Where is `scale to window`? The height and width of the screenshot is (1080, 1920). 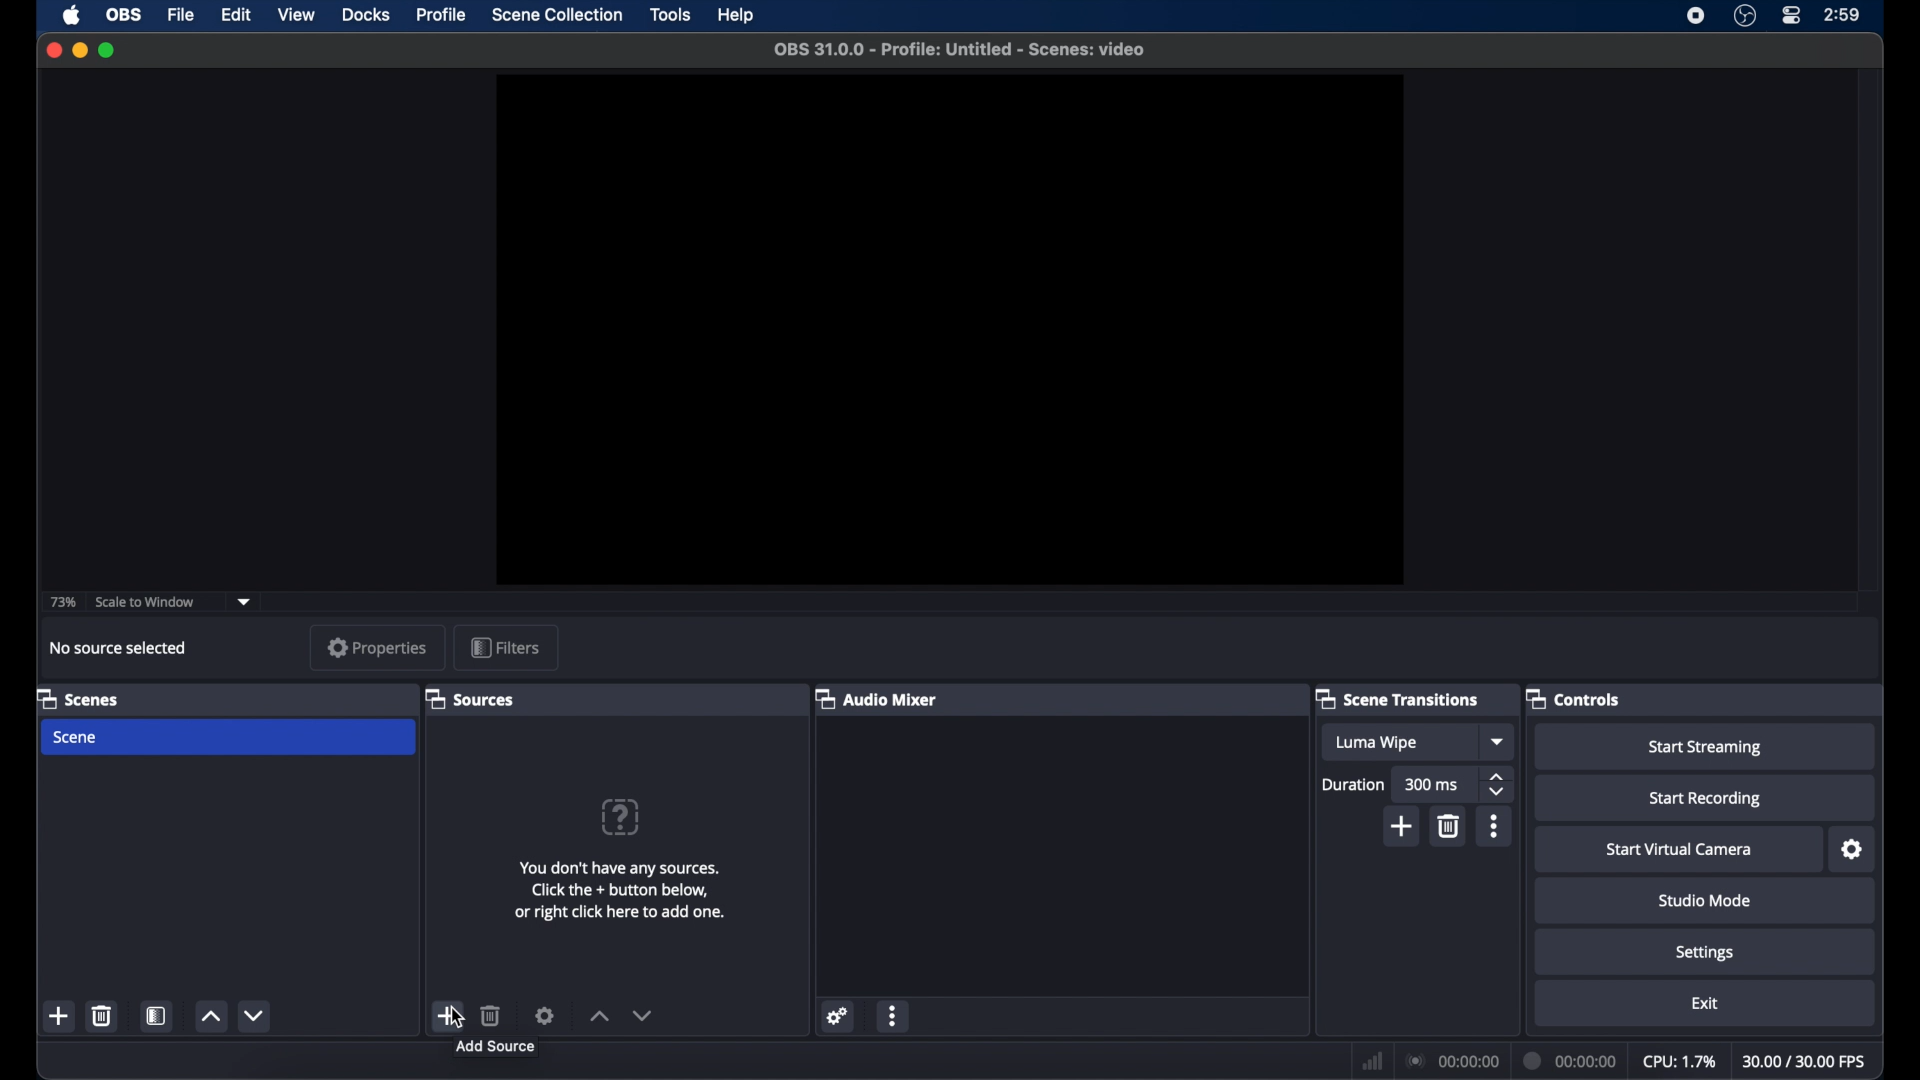
scale to window is located at coordinates (148, 601).